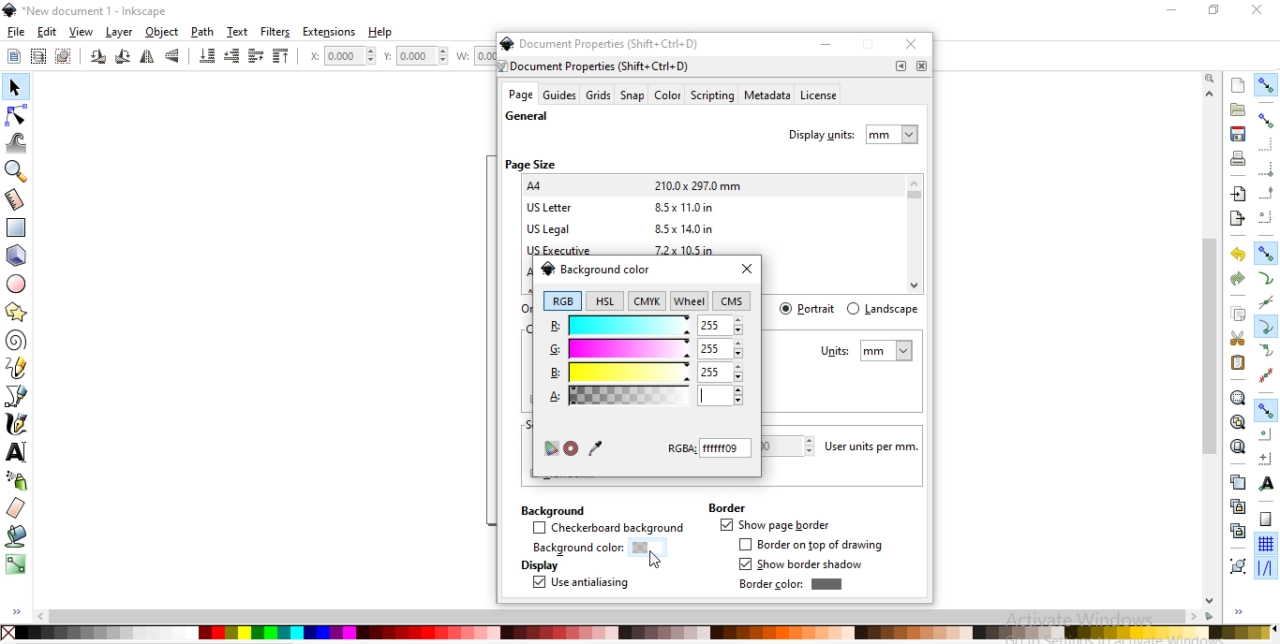  I want to click on out of gamut, so click(571, 449).